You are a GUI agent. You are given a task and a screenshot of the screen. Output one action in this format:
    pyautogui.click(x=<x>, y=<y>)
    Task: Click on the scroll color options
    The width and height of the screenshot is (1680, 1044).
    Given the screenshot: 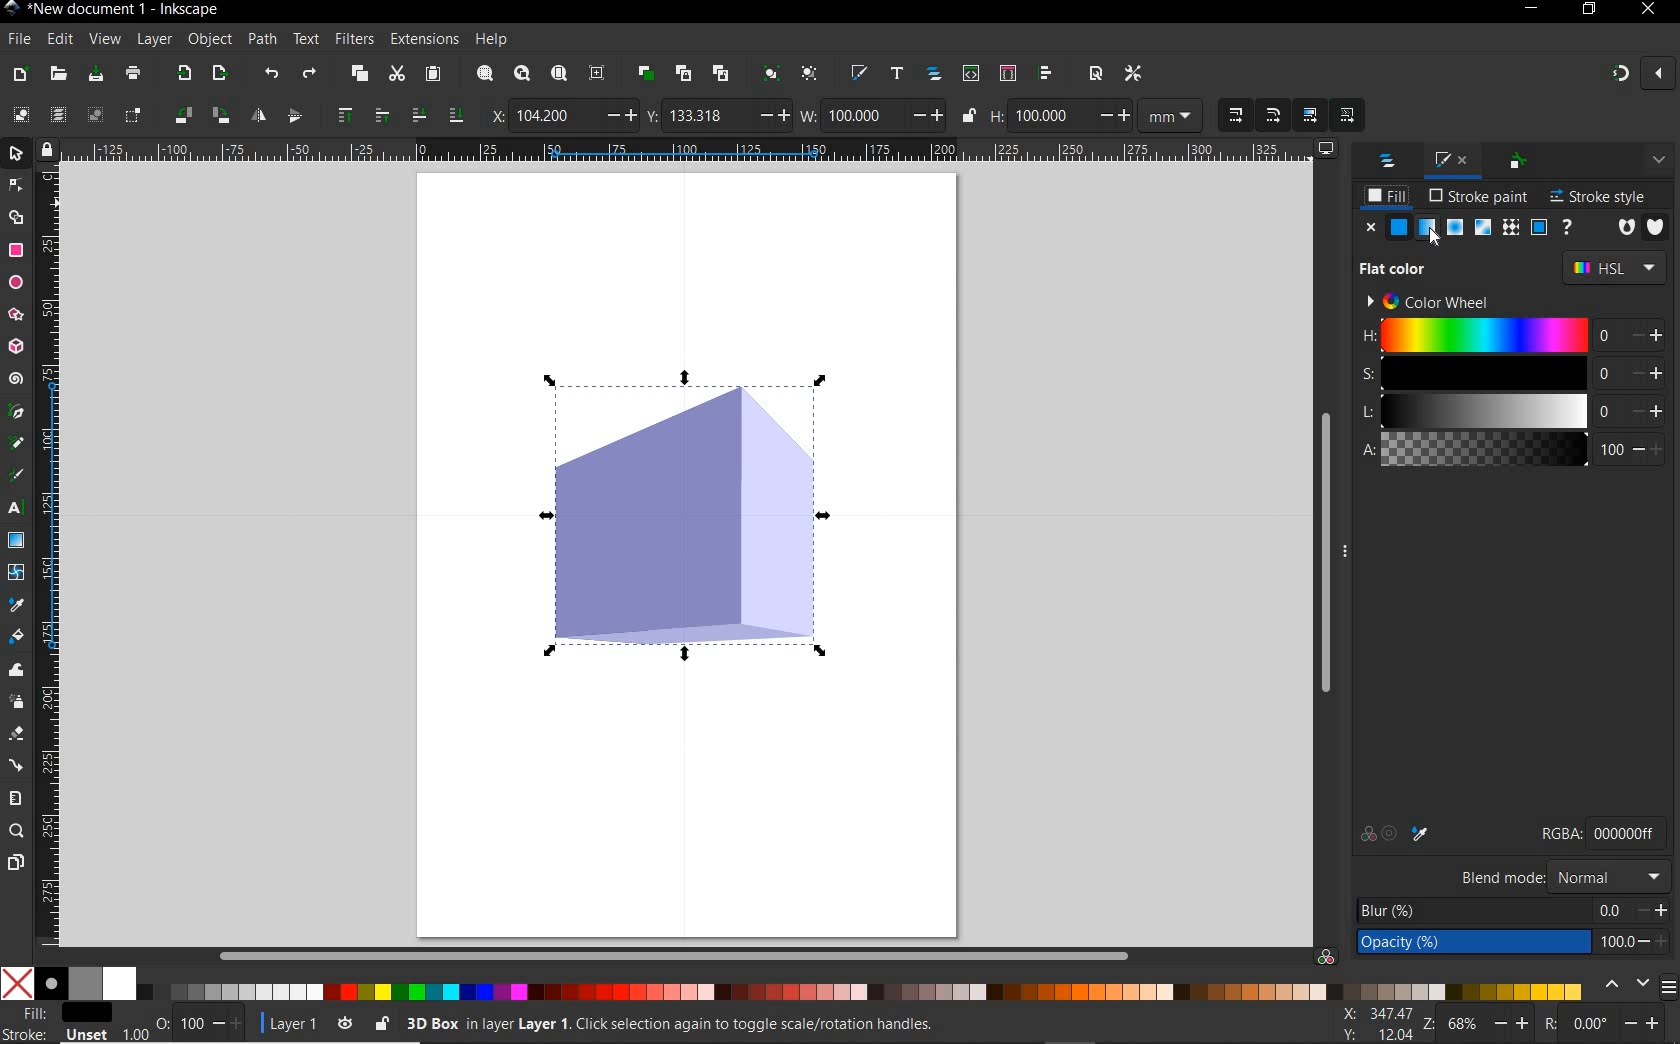 What is the action you would take?
    pyautogui.click(x=1624, y=985)
    